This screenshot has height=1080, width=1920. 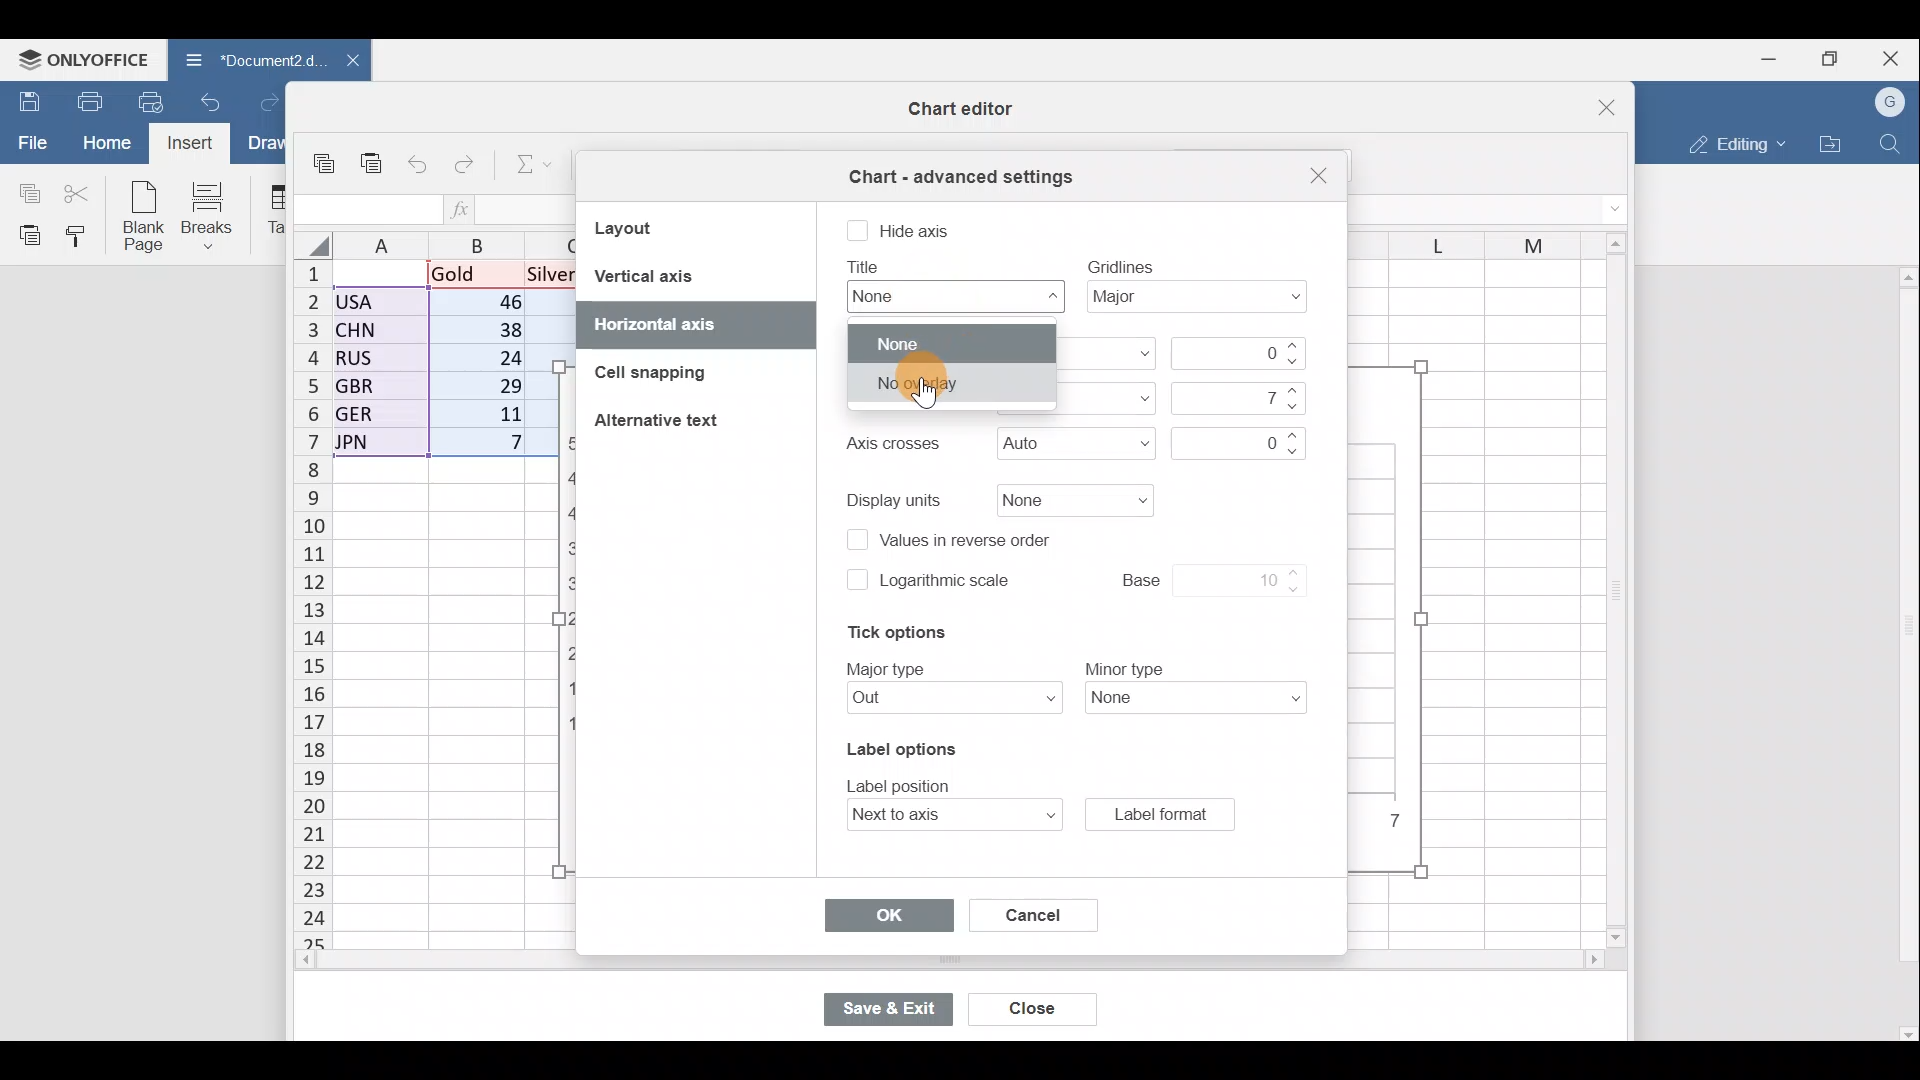 I want to click on ONLYOFFICE Menu, so click(x=84, y=59).